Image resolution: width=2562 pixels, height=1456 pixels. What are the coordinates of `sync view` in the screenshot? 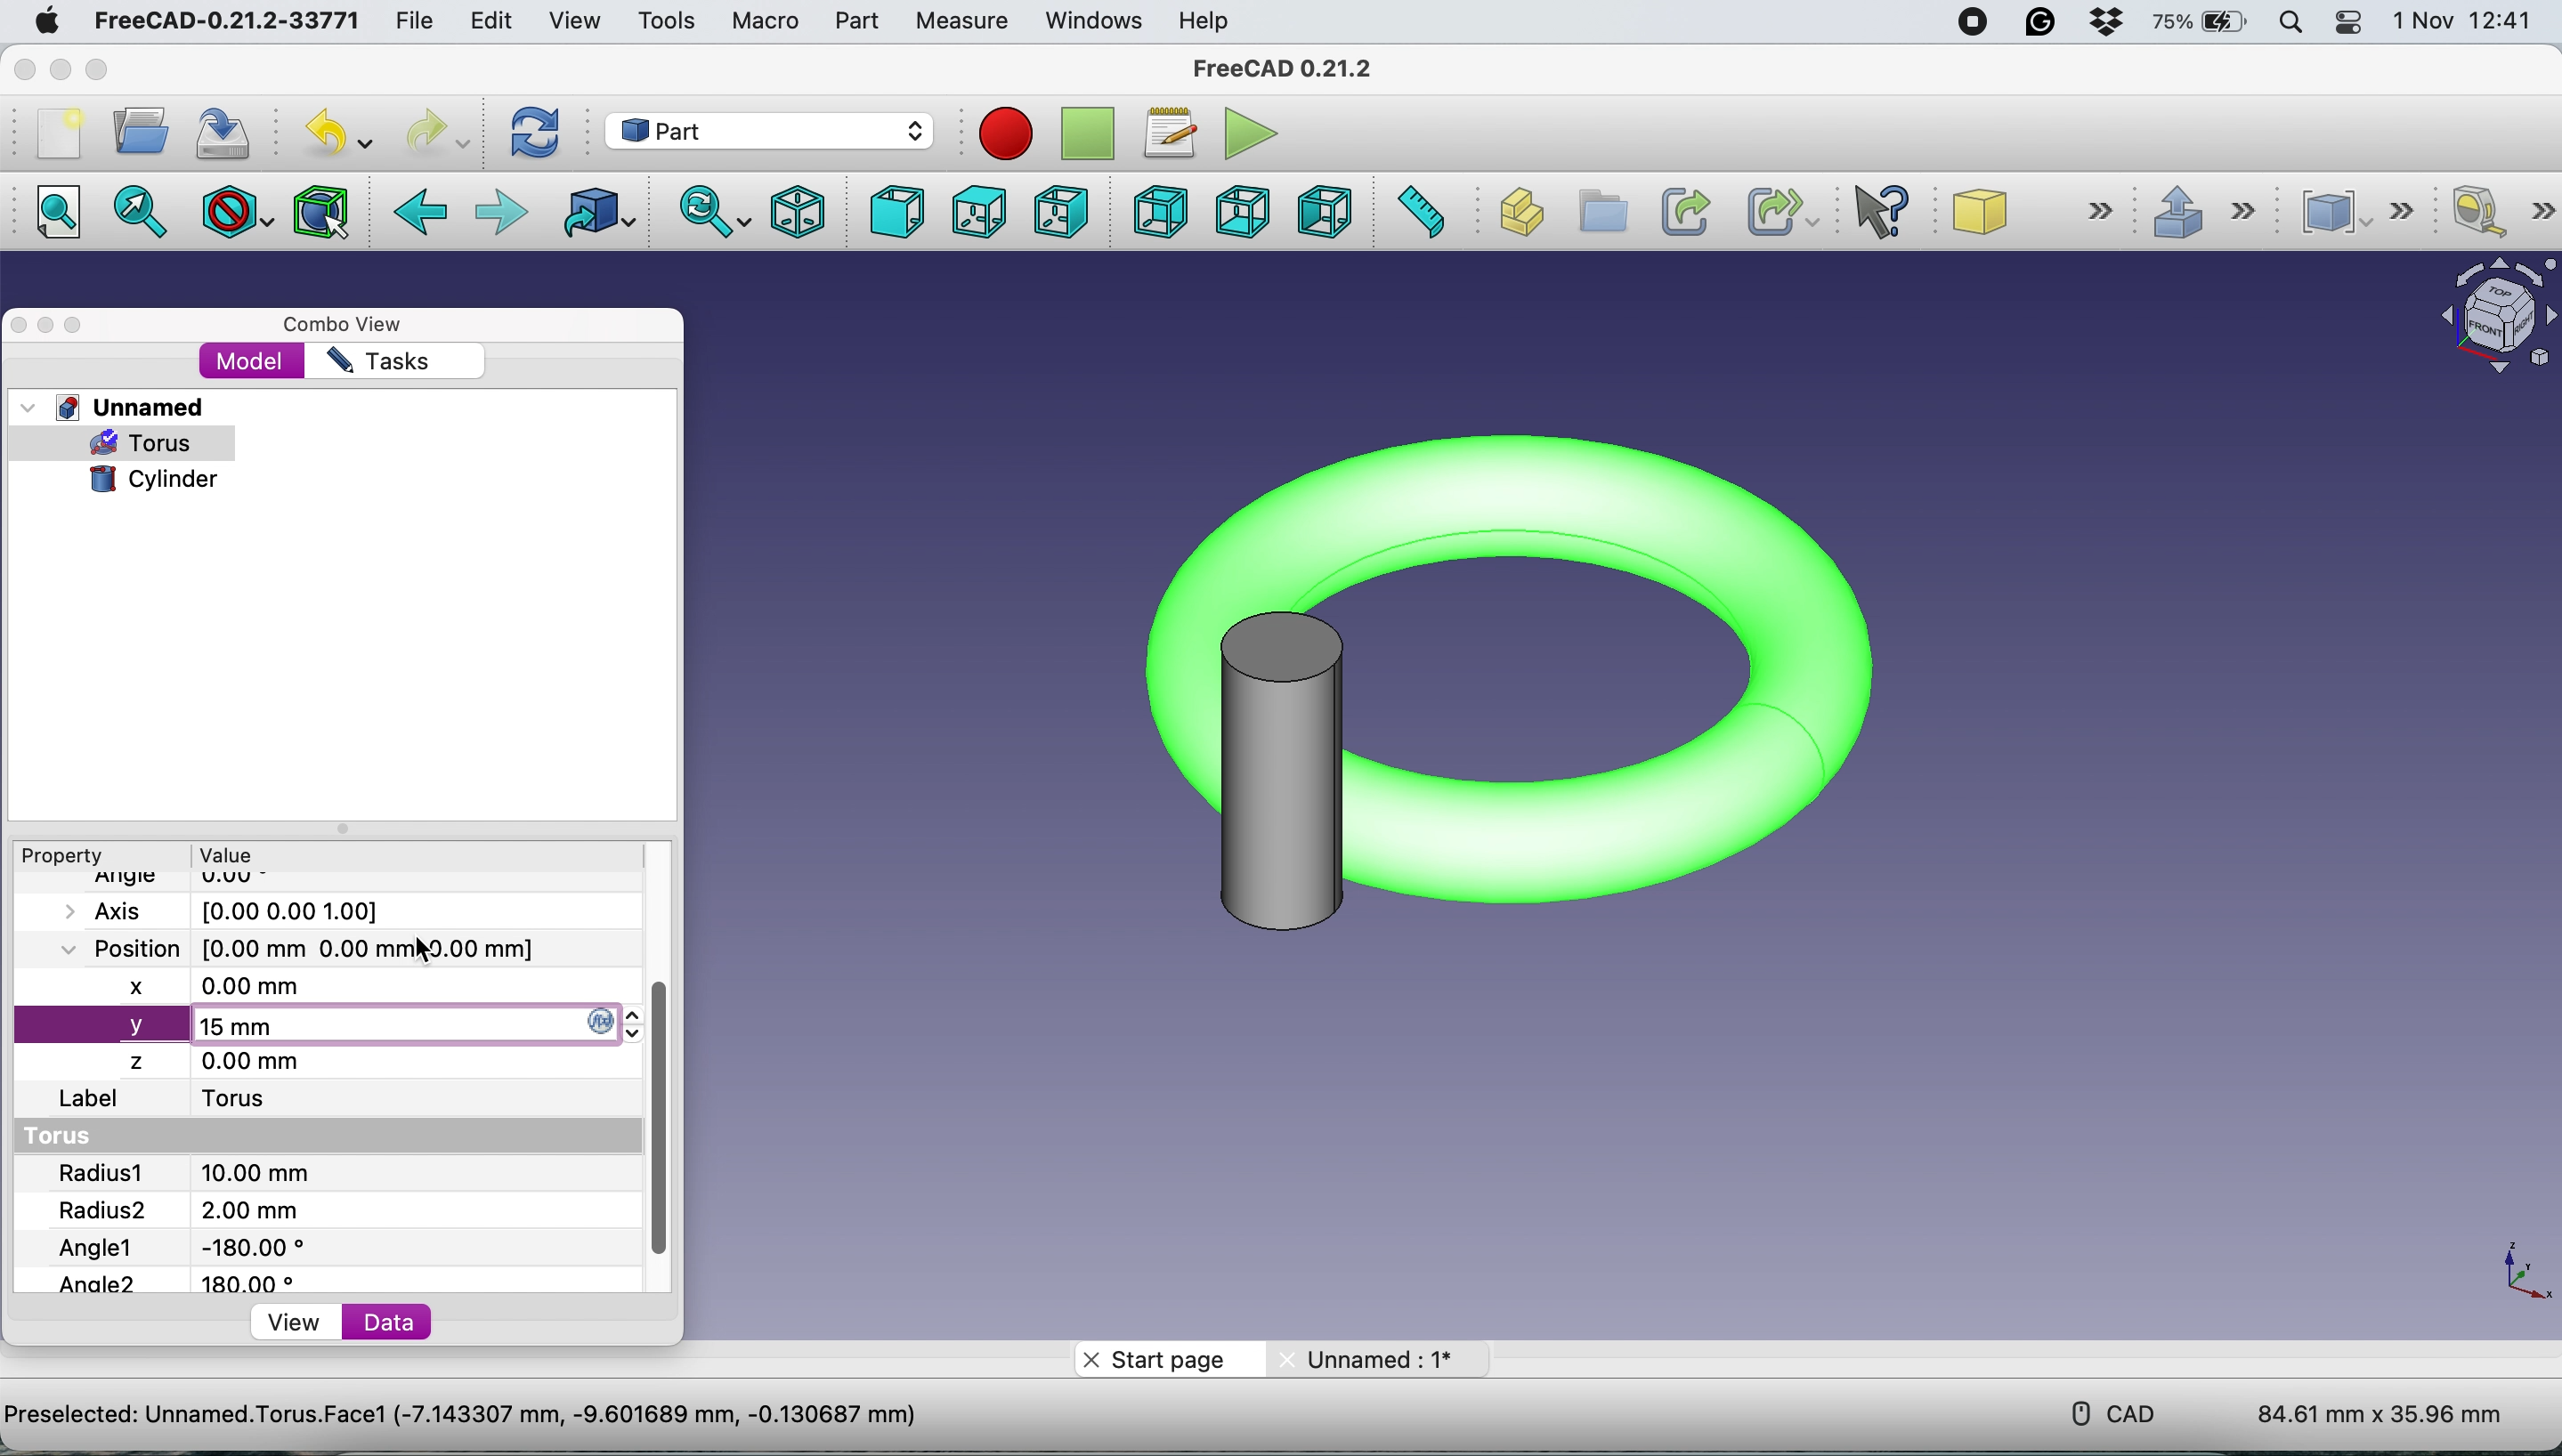 It's located at (715, 215).